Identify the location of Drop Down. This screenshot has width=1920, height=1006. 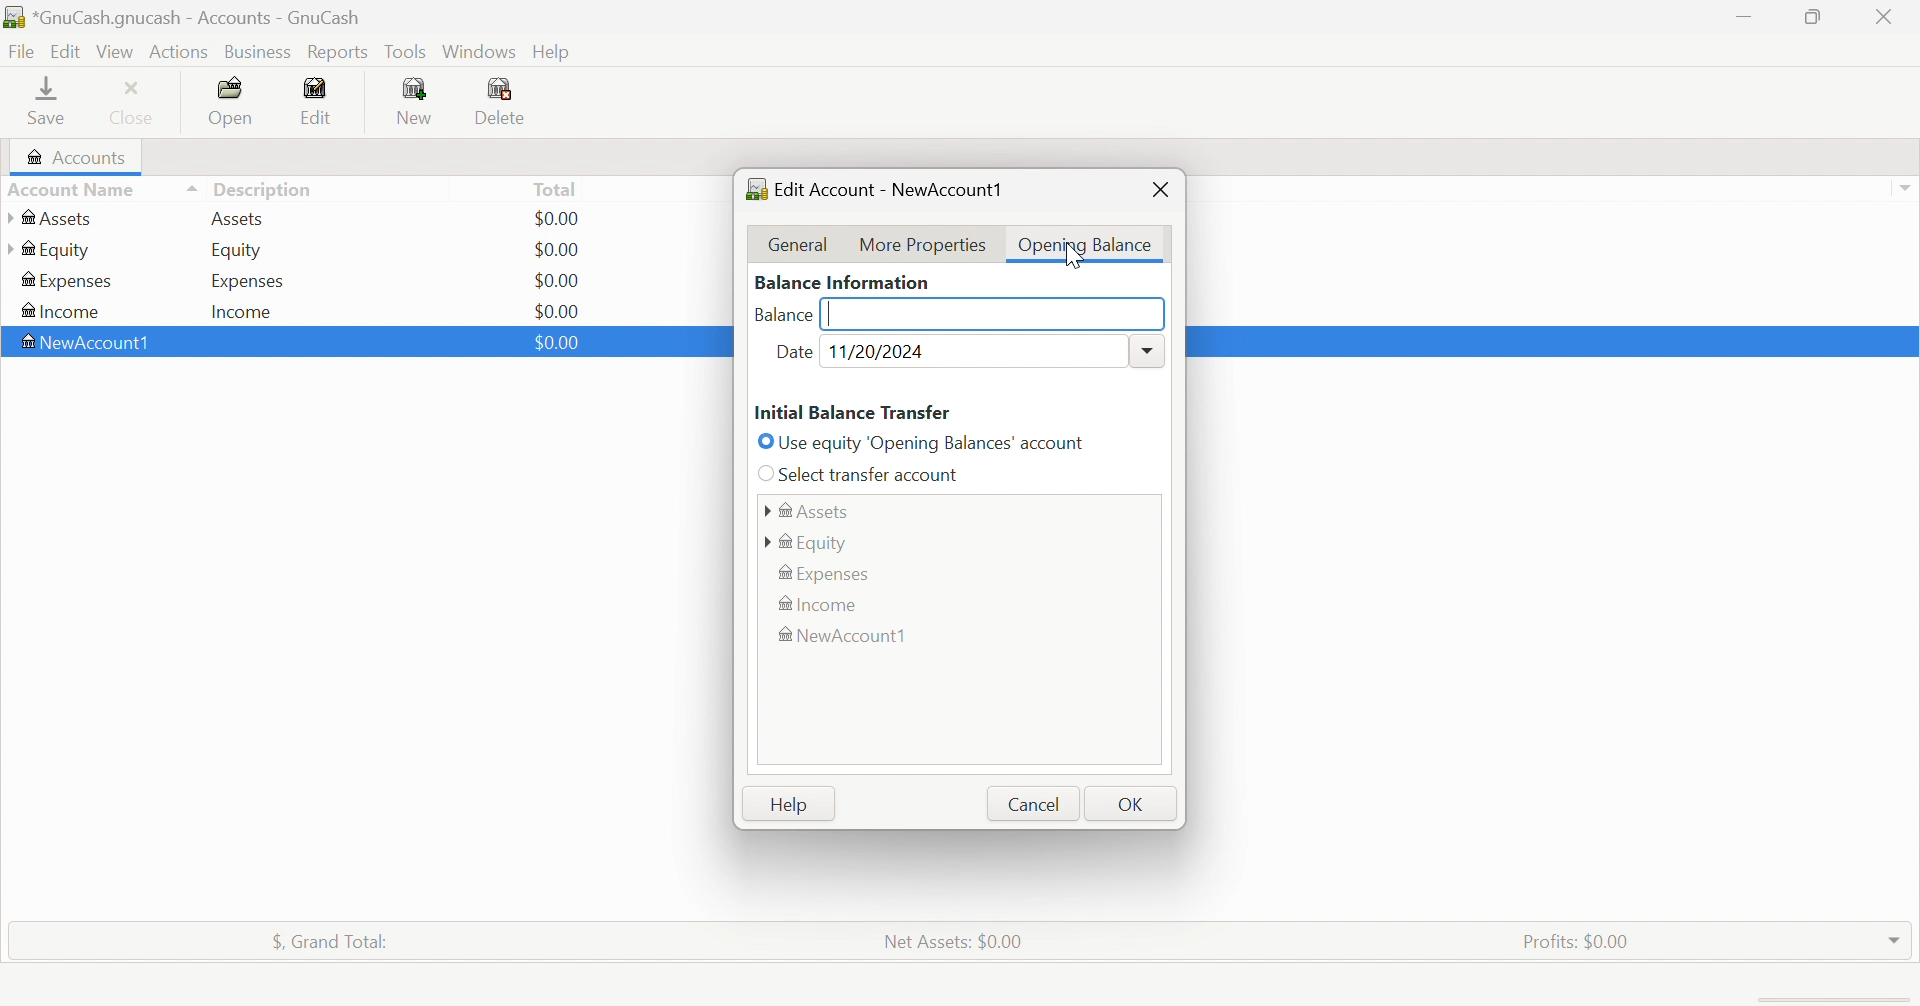
(1895, 940).